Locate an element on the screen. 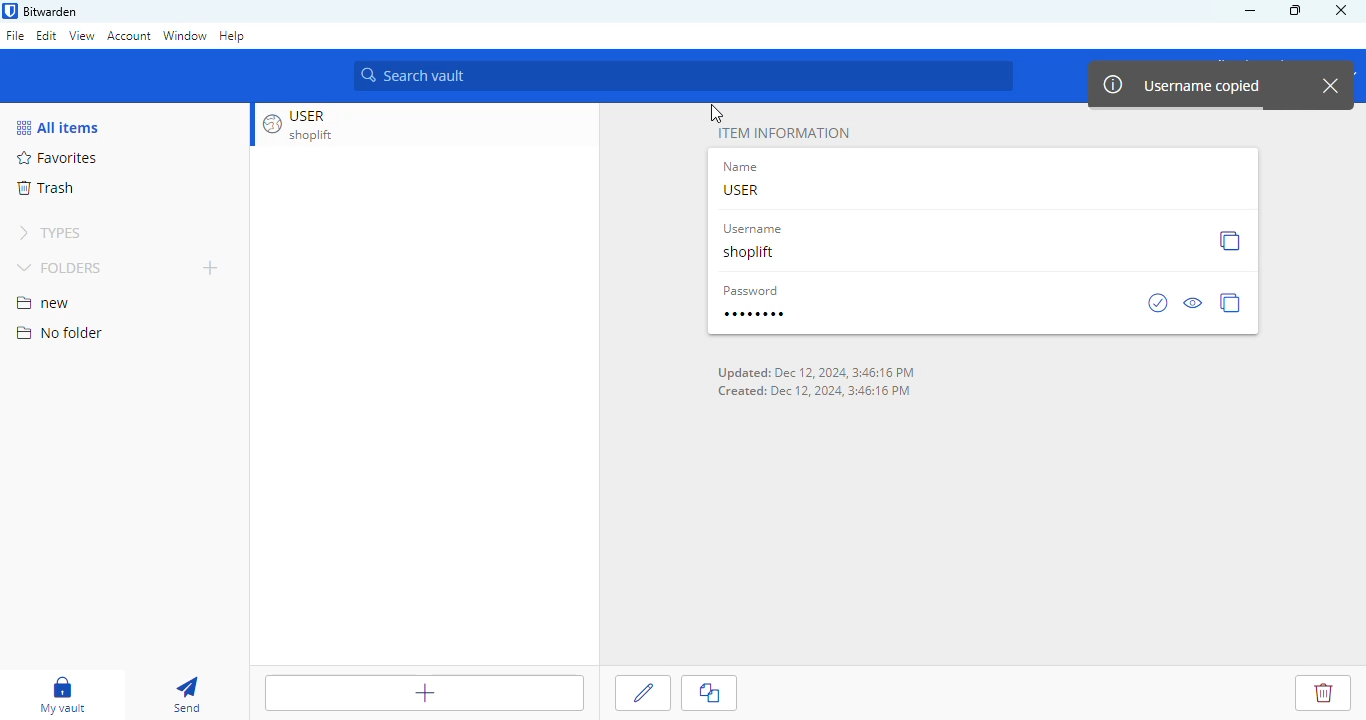 The height and width of the screenshot is (720, 1366). help is located at coordinates (232, 37).